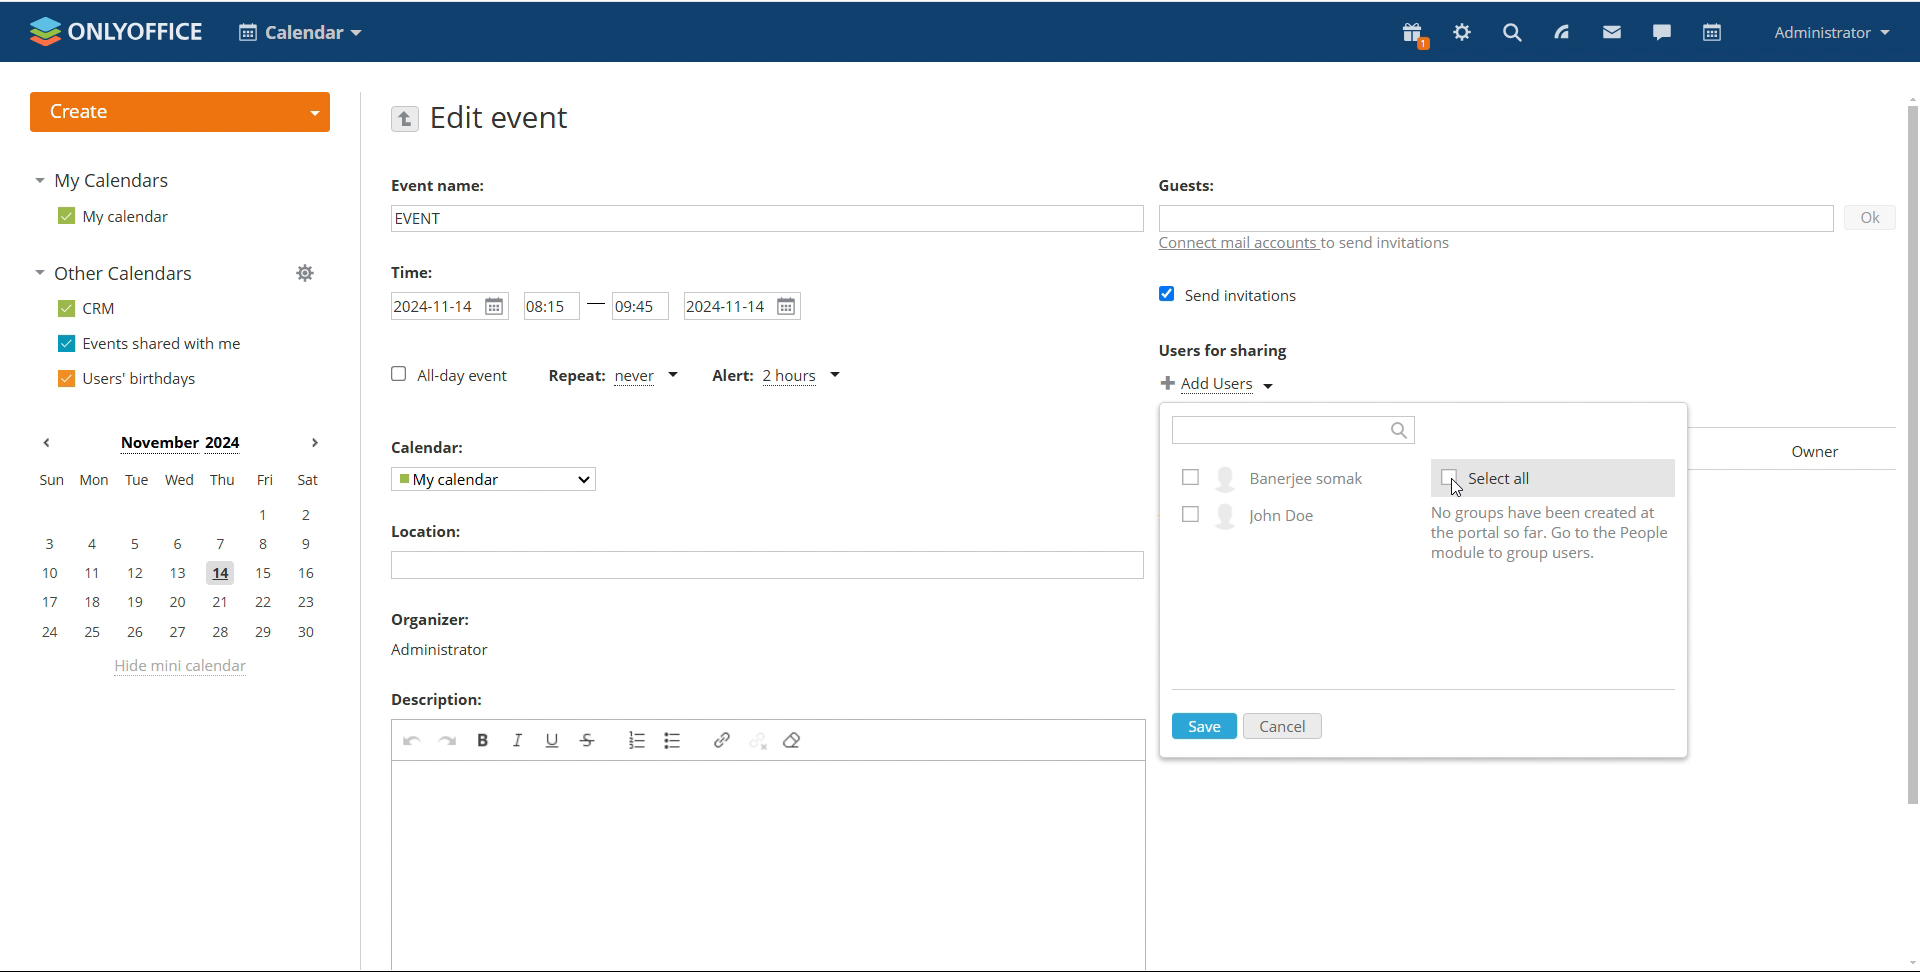 This screenshot has height=972, width=1920. I want to click on Location, so click(431, 530).